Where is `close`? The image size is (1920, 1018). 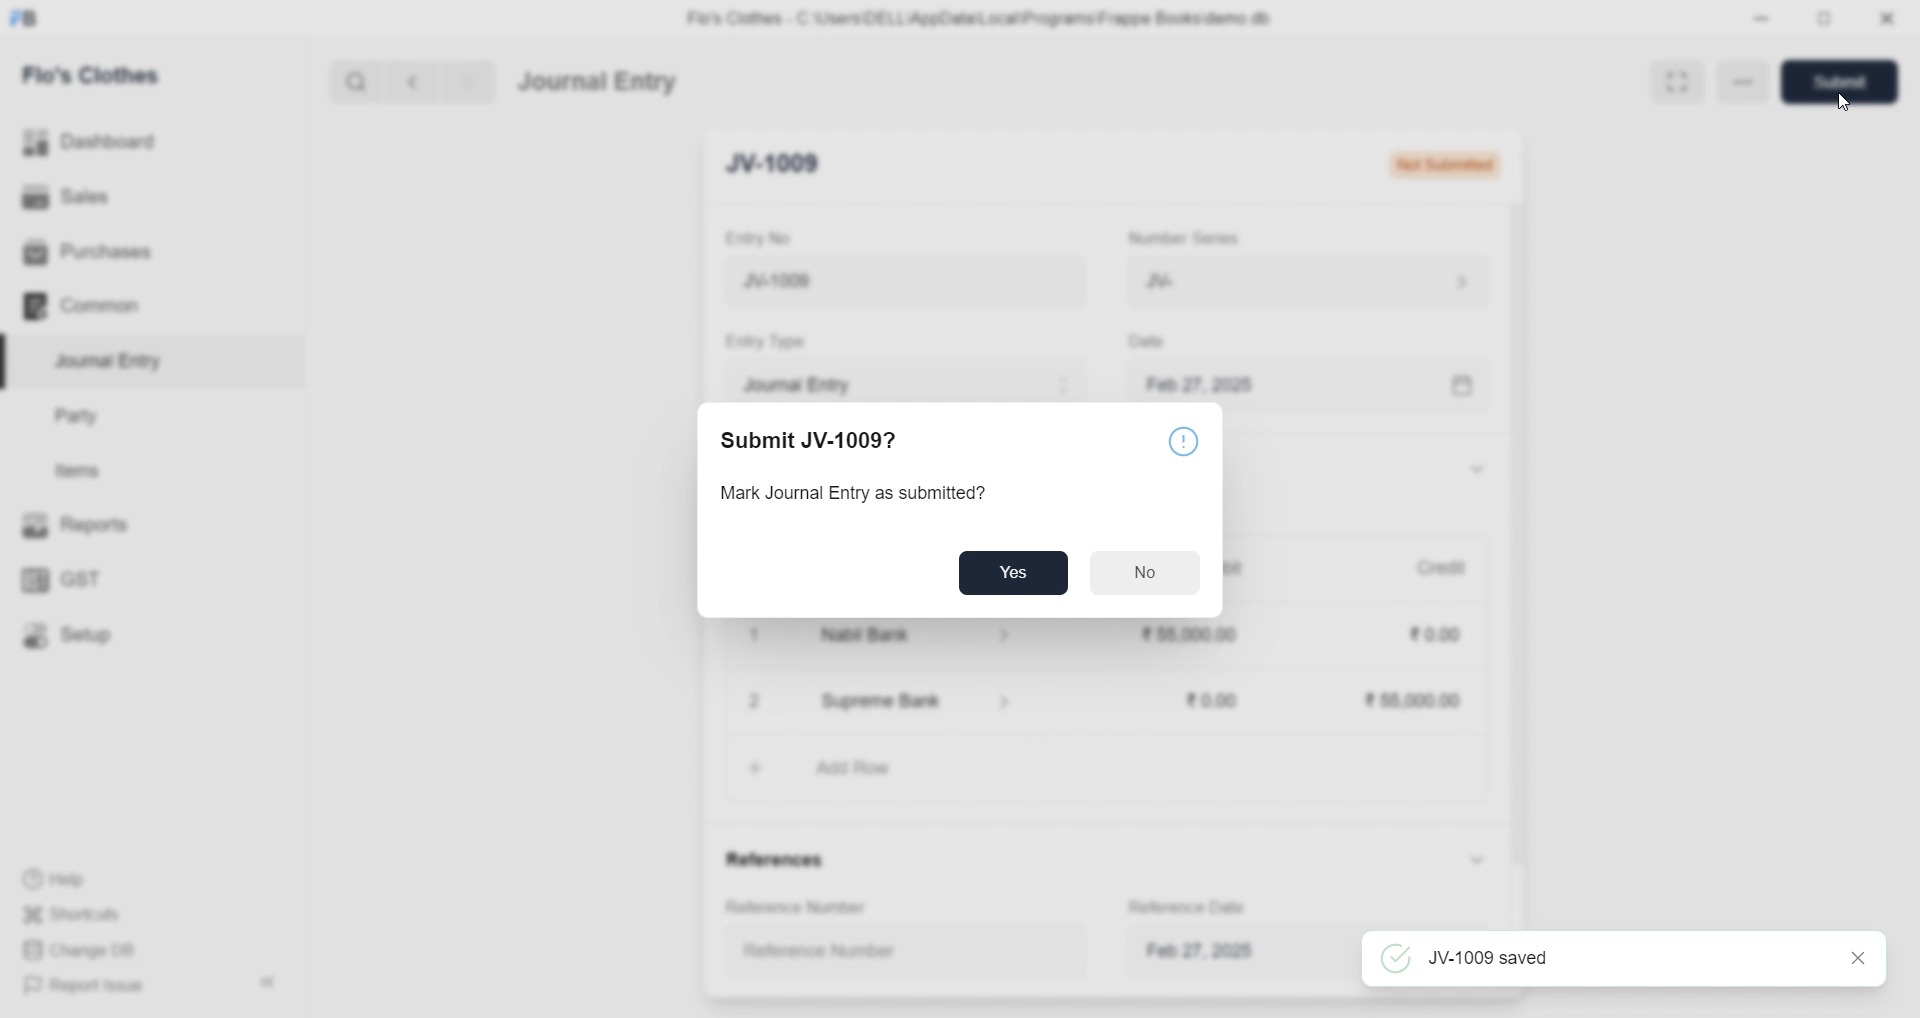
close is located at coordinates (1855, 956).